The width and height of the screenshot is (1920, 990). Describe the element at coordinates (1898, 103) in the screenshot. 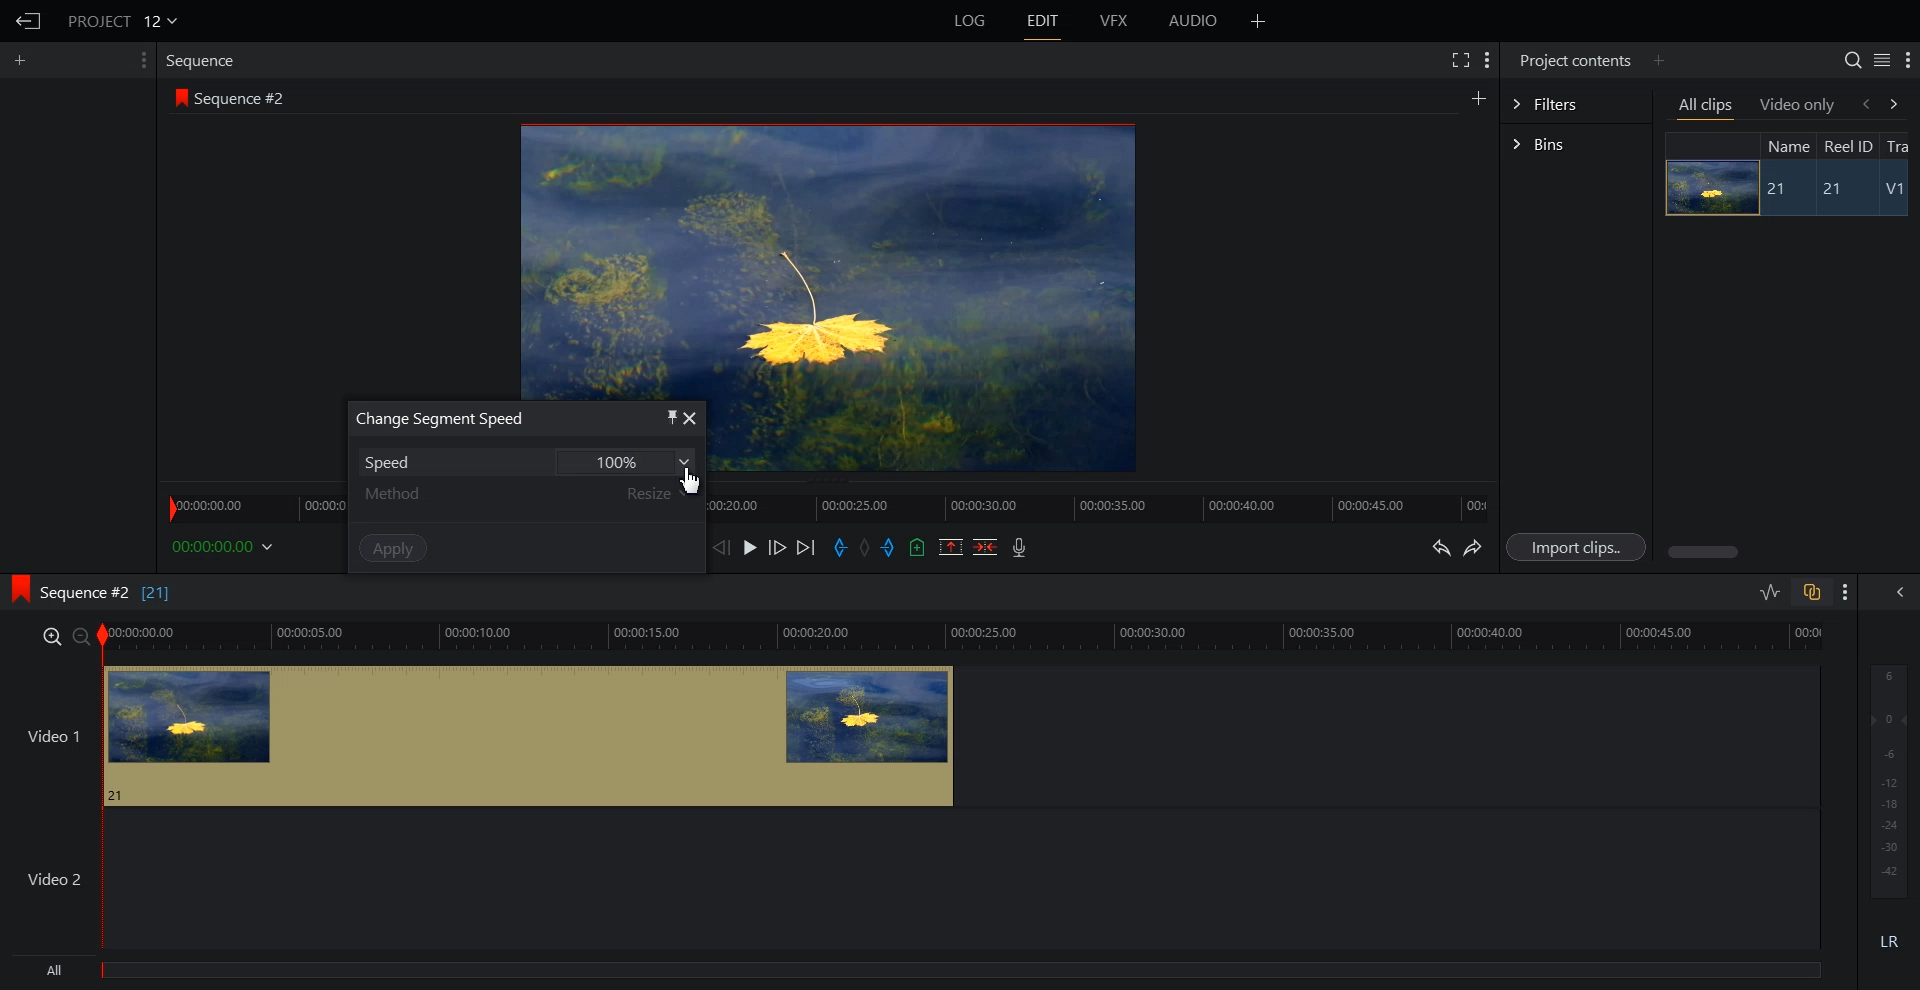

I see `forward` at that location.